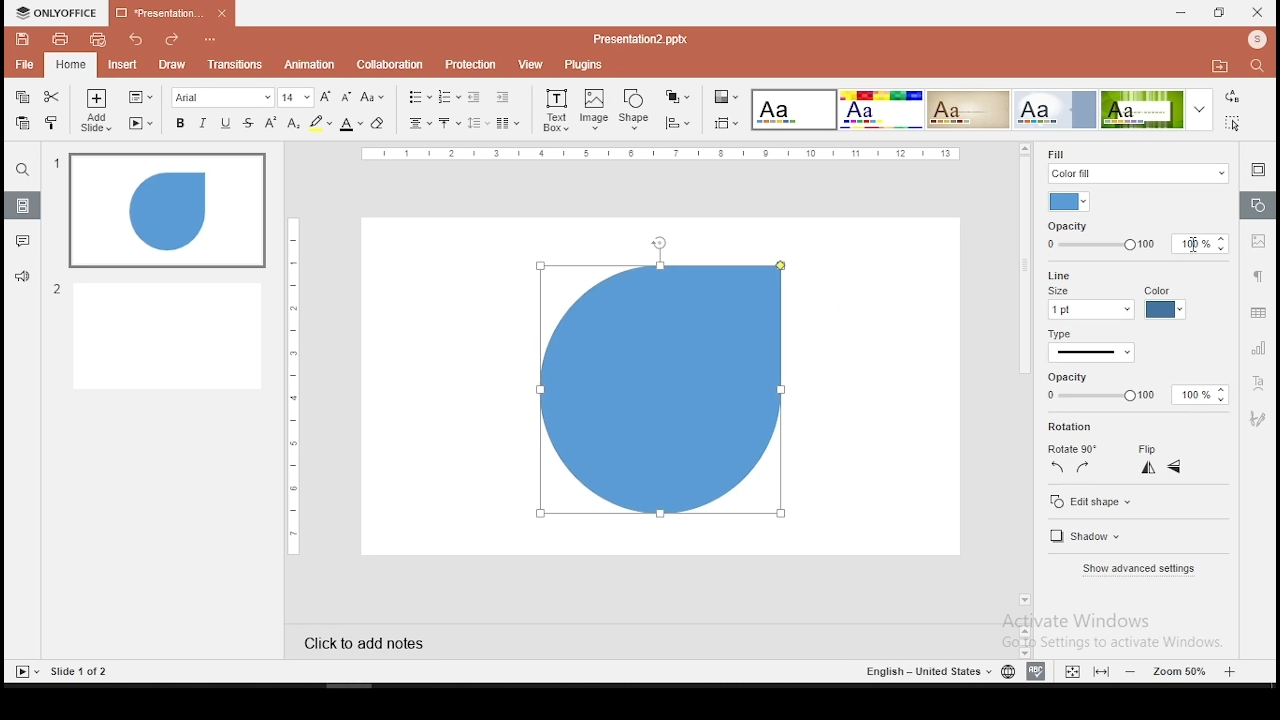  I want to click on , so click(1259, 418).